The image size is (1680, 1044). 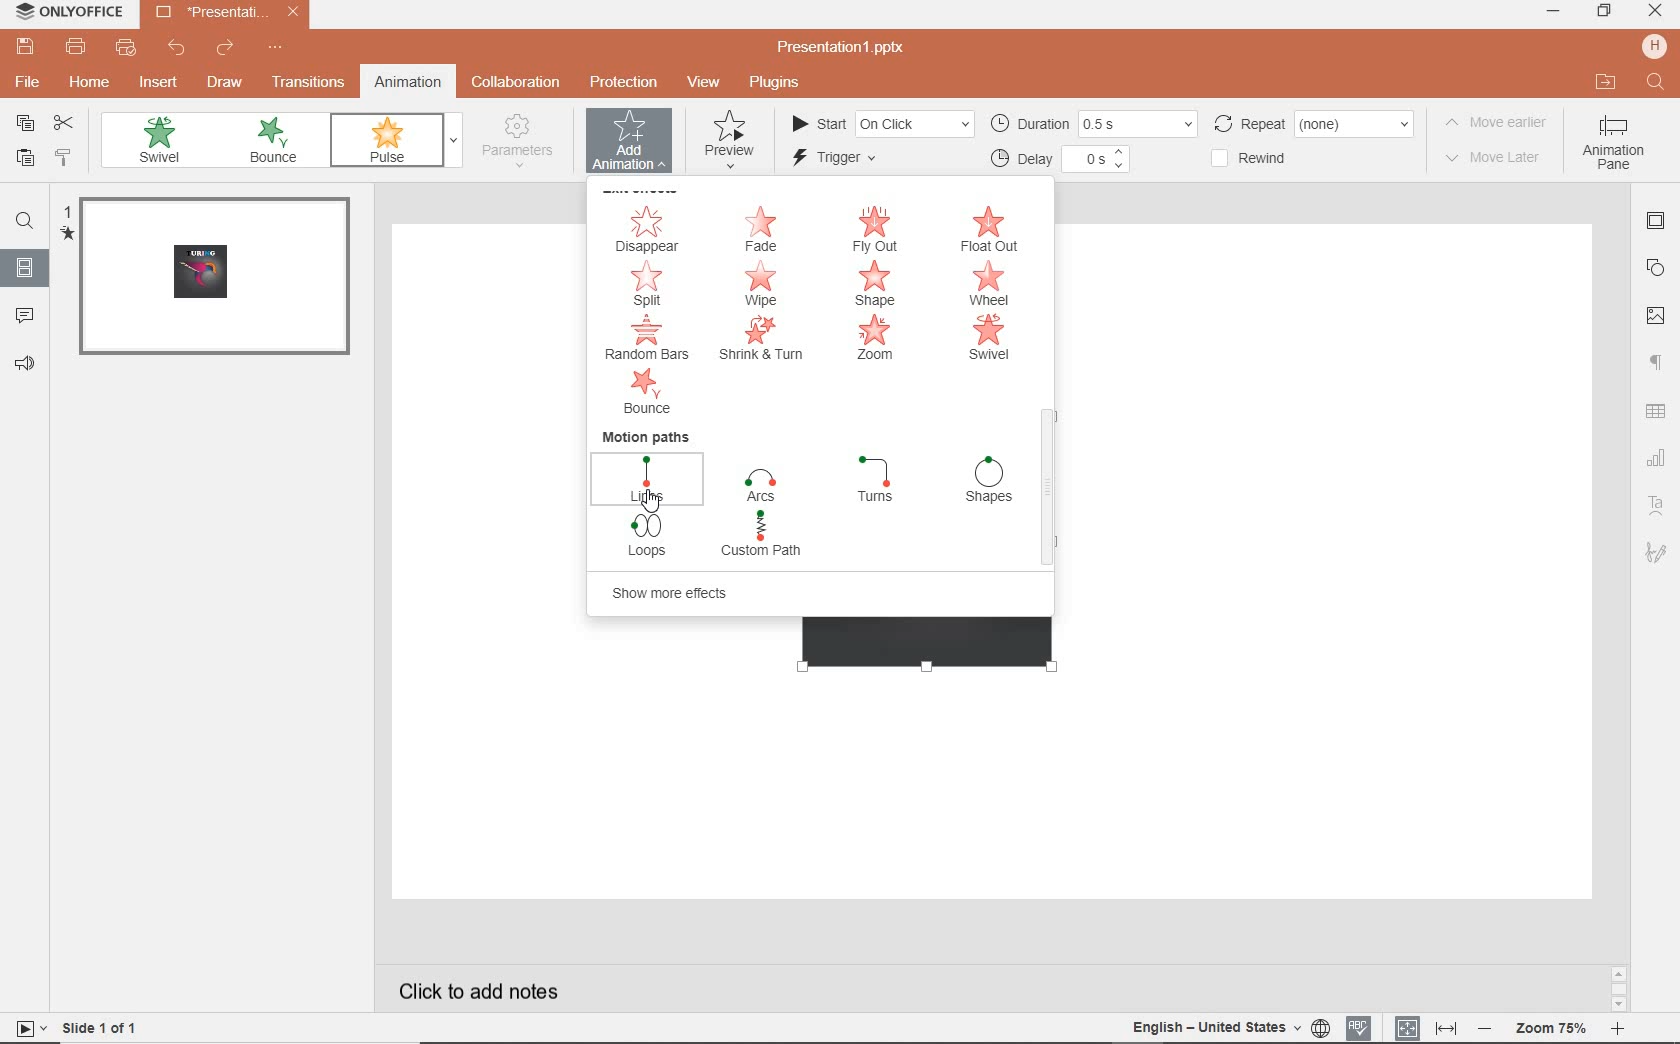 What do you see at coordinates (310, 84) in the screenshot?
I see `transitions` at bounding box center [310, 84].